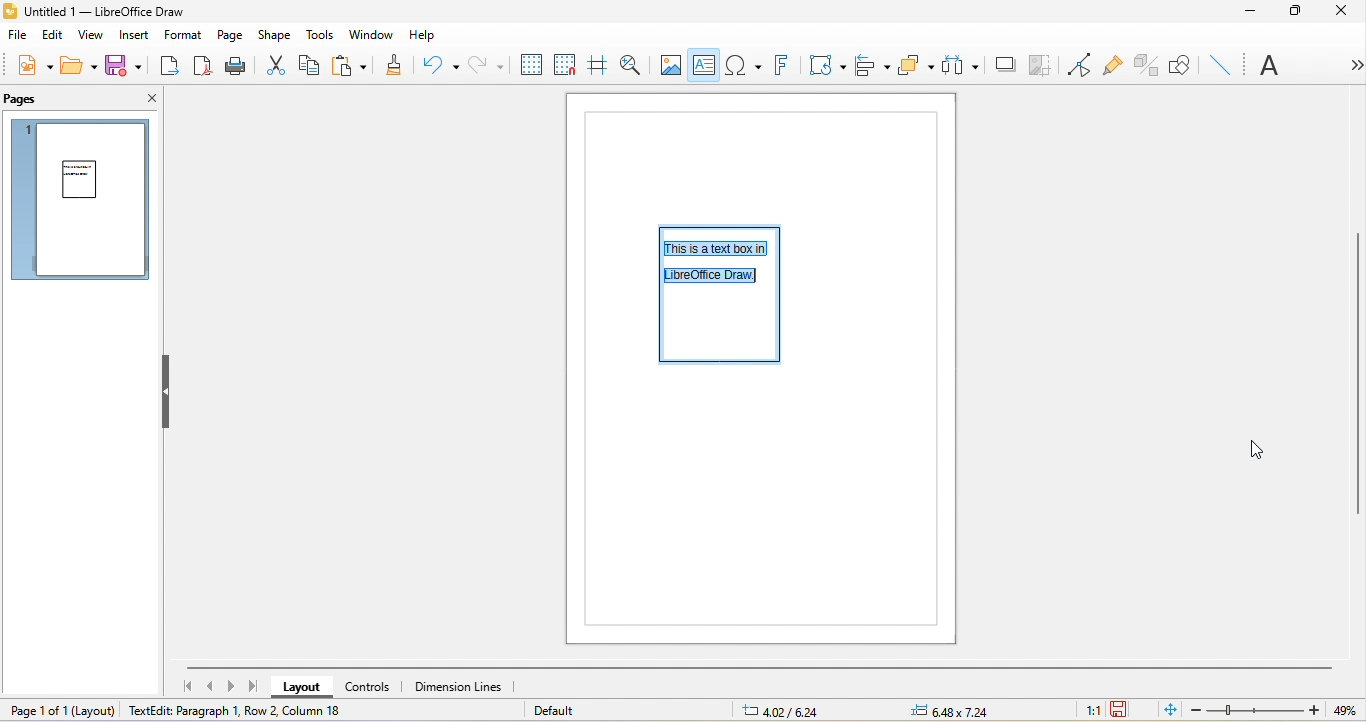 This screenshot has width=1366, height=722. Describe the element at coordinates (1167, 711) in the screenshot. I see `fit to the current window` at that location.